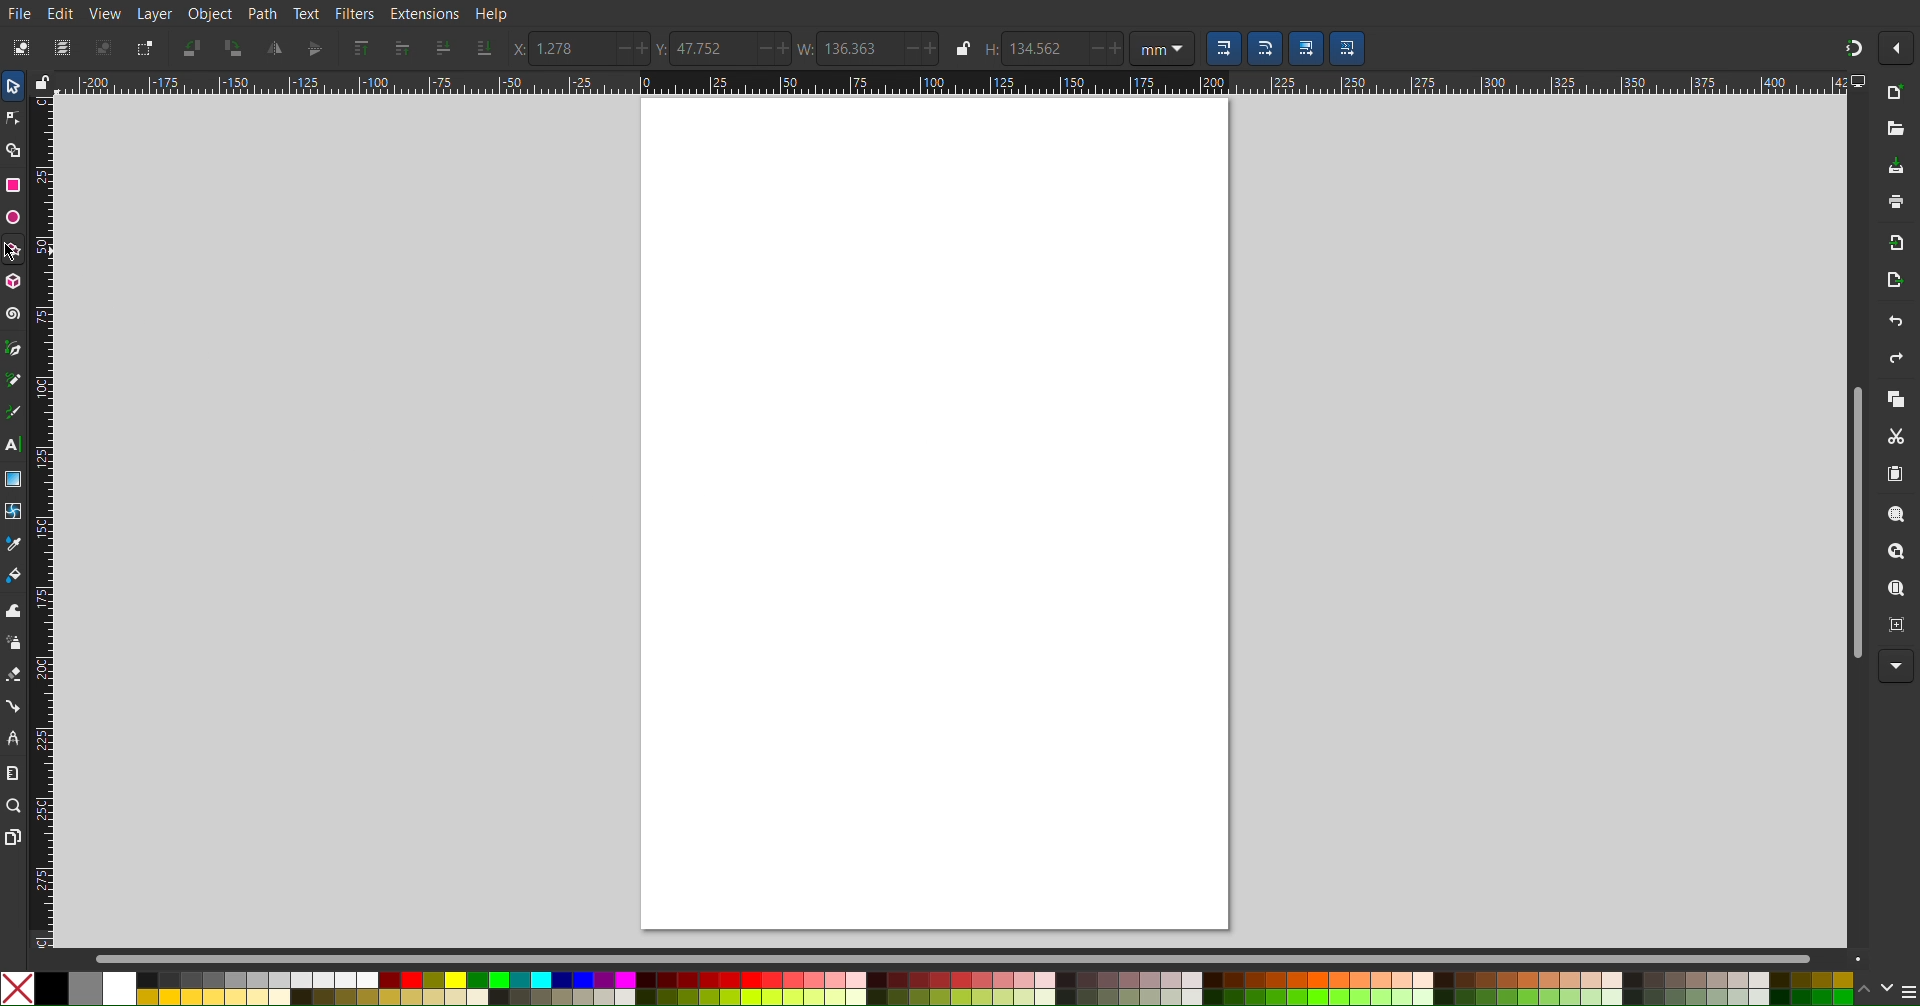  I want to click on increase/decrease, so click(773, 47).